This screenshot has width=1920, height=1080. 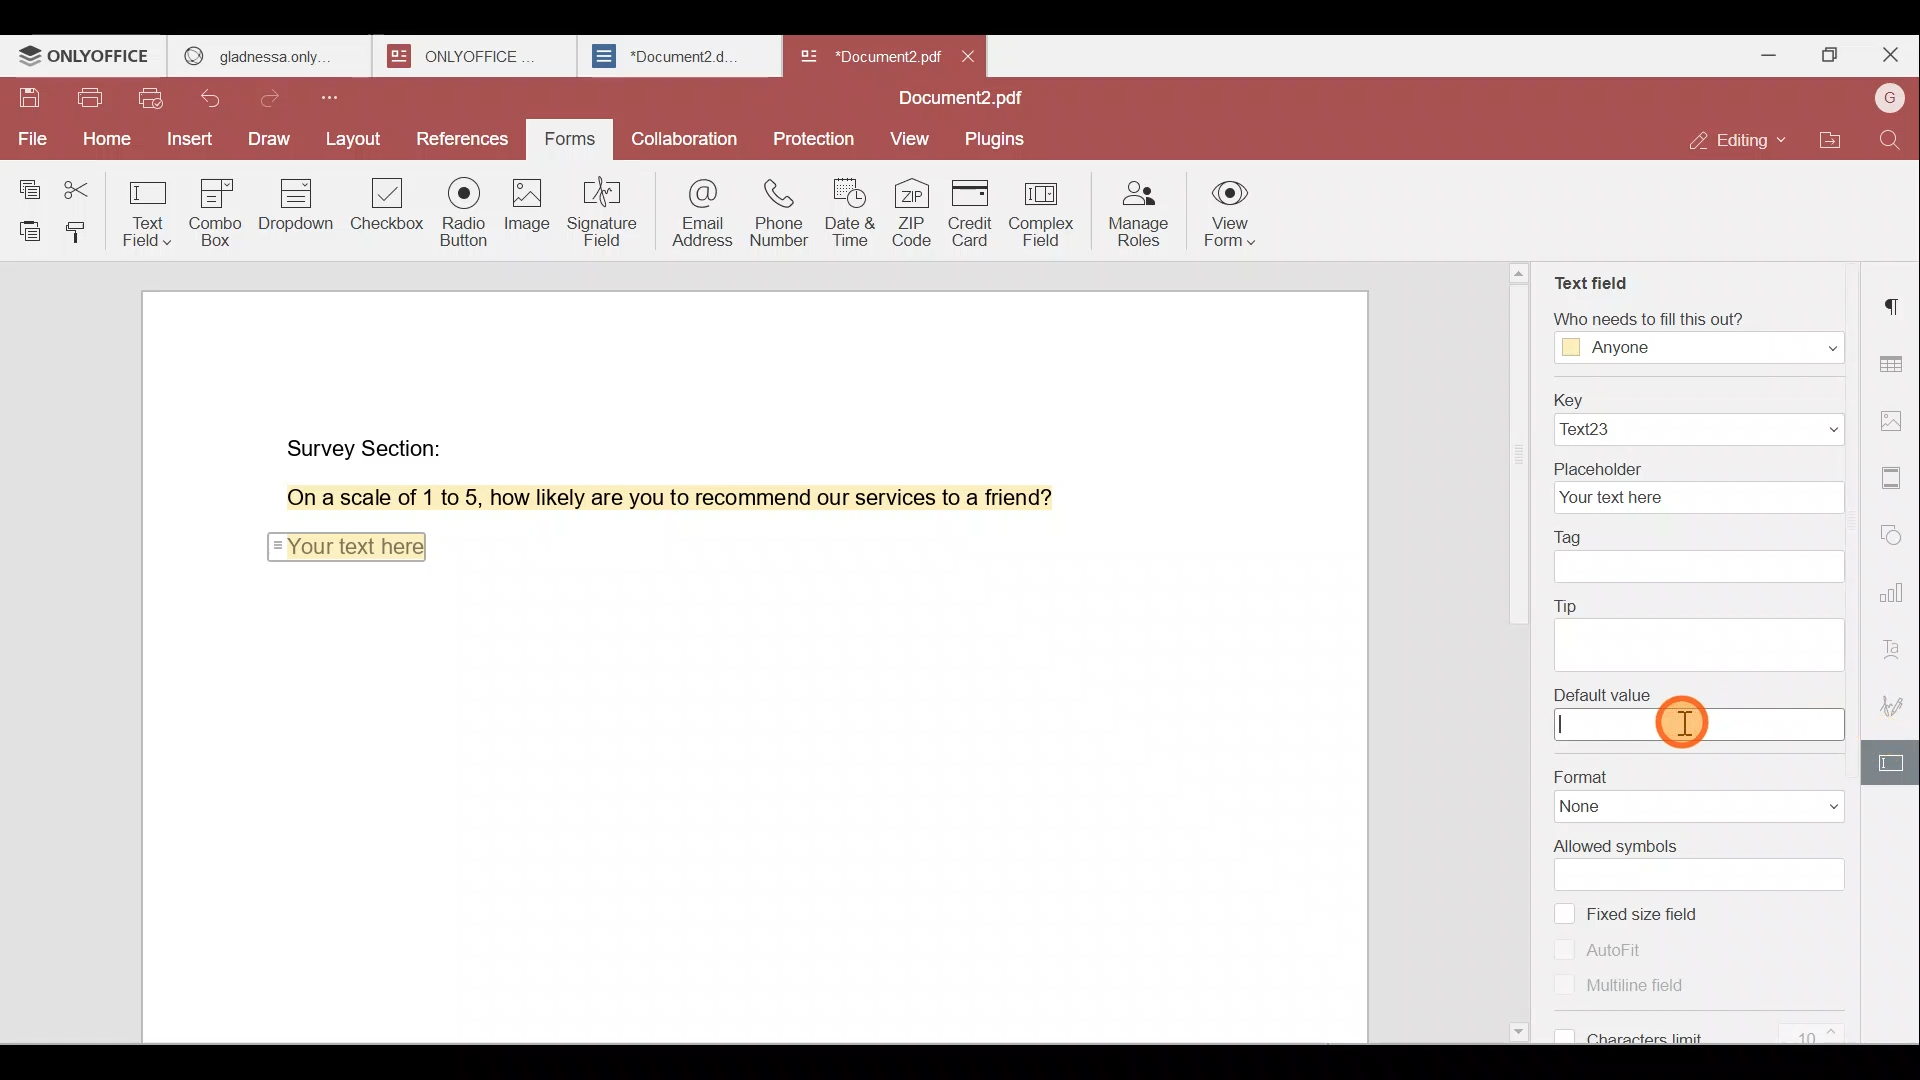 I want to click on Signature field, so click(x=599, y=211).